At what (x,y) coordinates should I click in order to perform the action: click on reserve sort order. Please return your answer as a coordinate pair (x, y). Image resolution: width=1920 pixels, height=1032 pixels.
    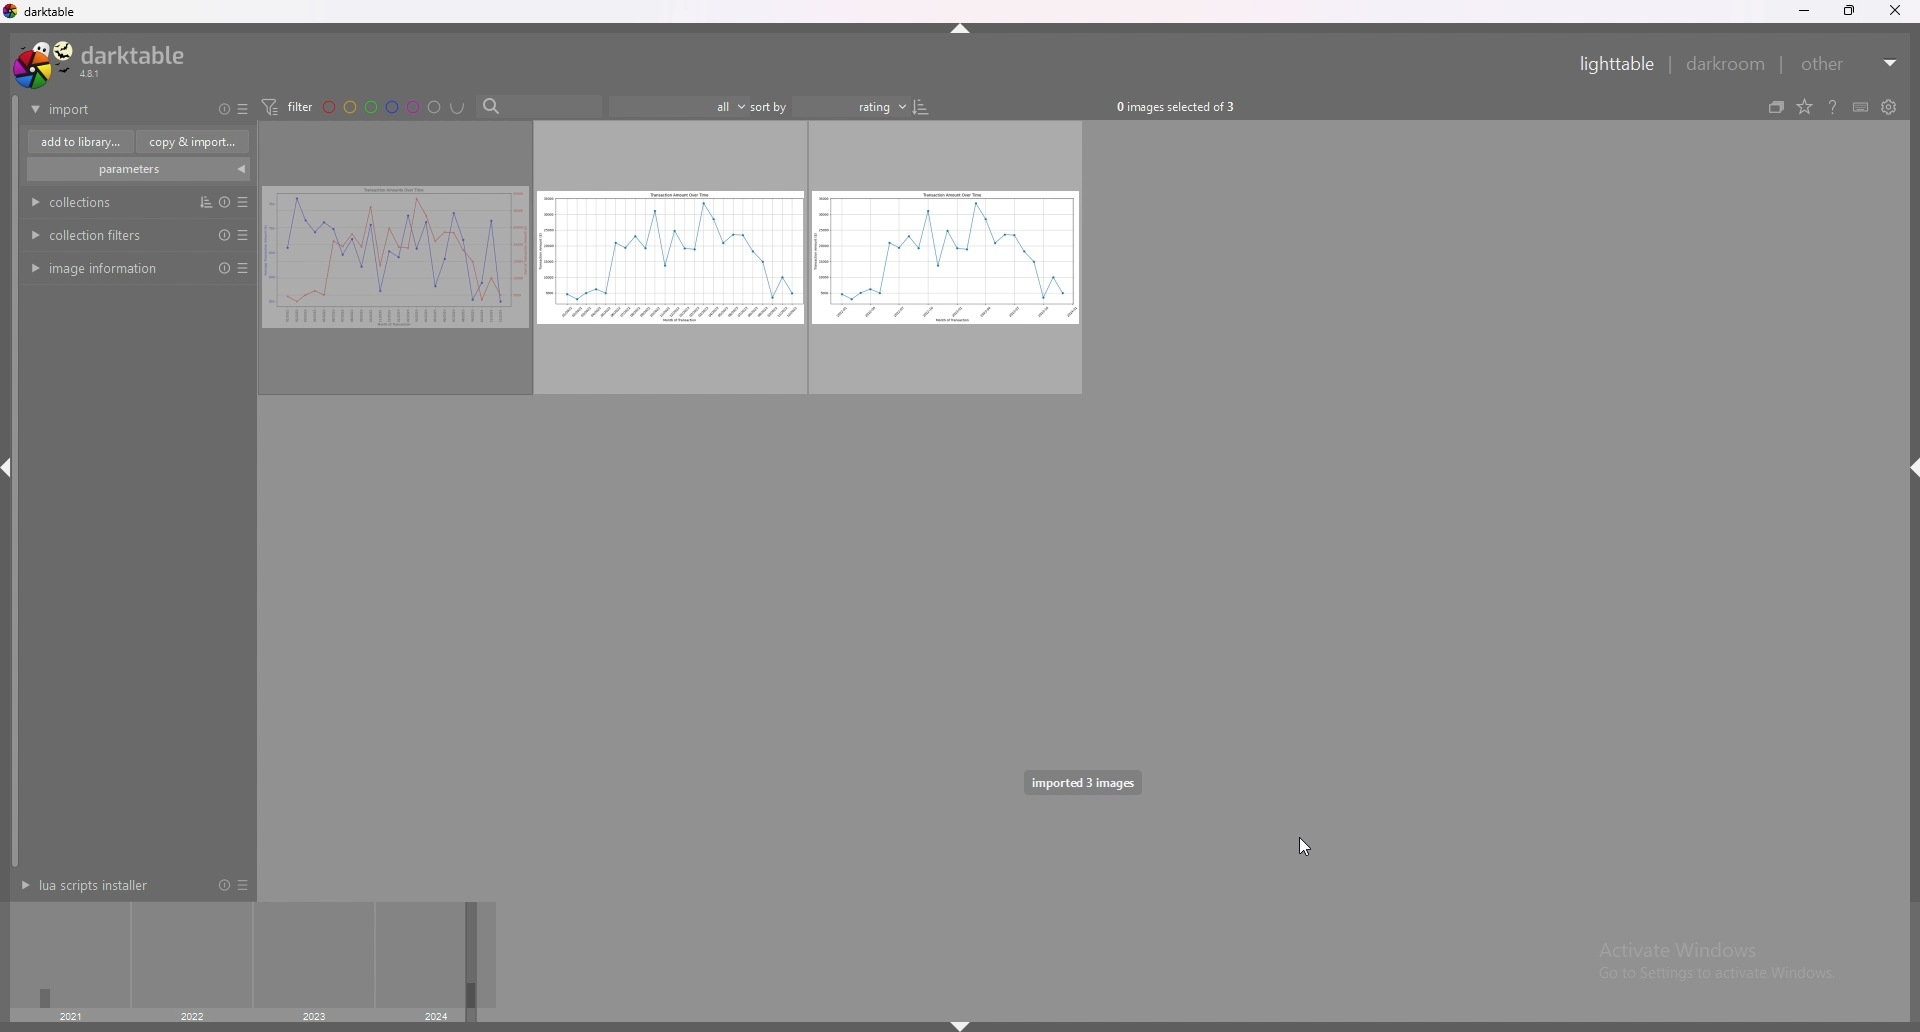
    Looking at the image, I should click on (923, 106).